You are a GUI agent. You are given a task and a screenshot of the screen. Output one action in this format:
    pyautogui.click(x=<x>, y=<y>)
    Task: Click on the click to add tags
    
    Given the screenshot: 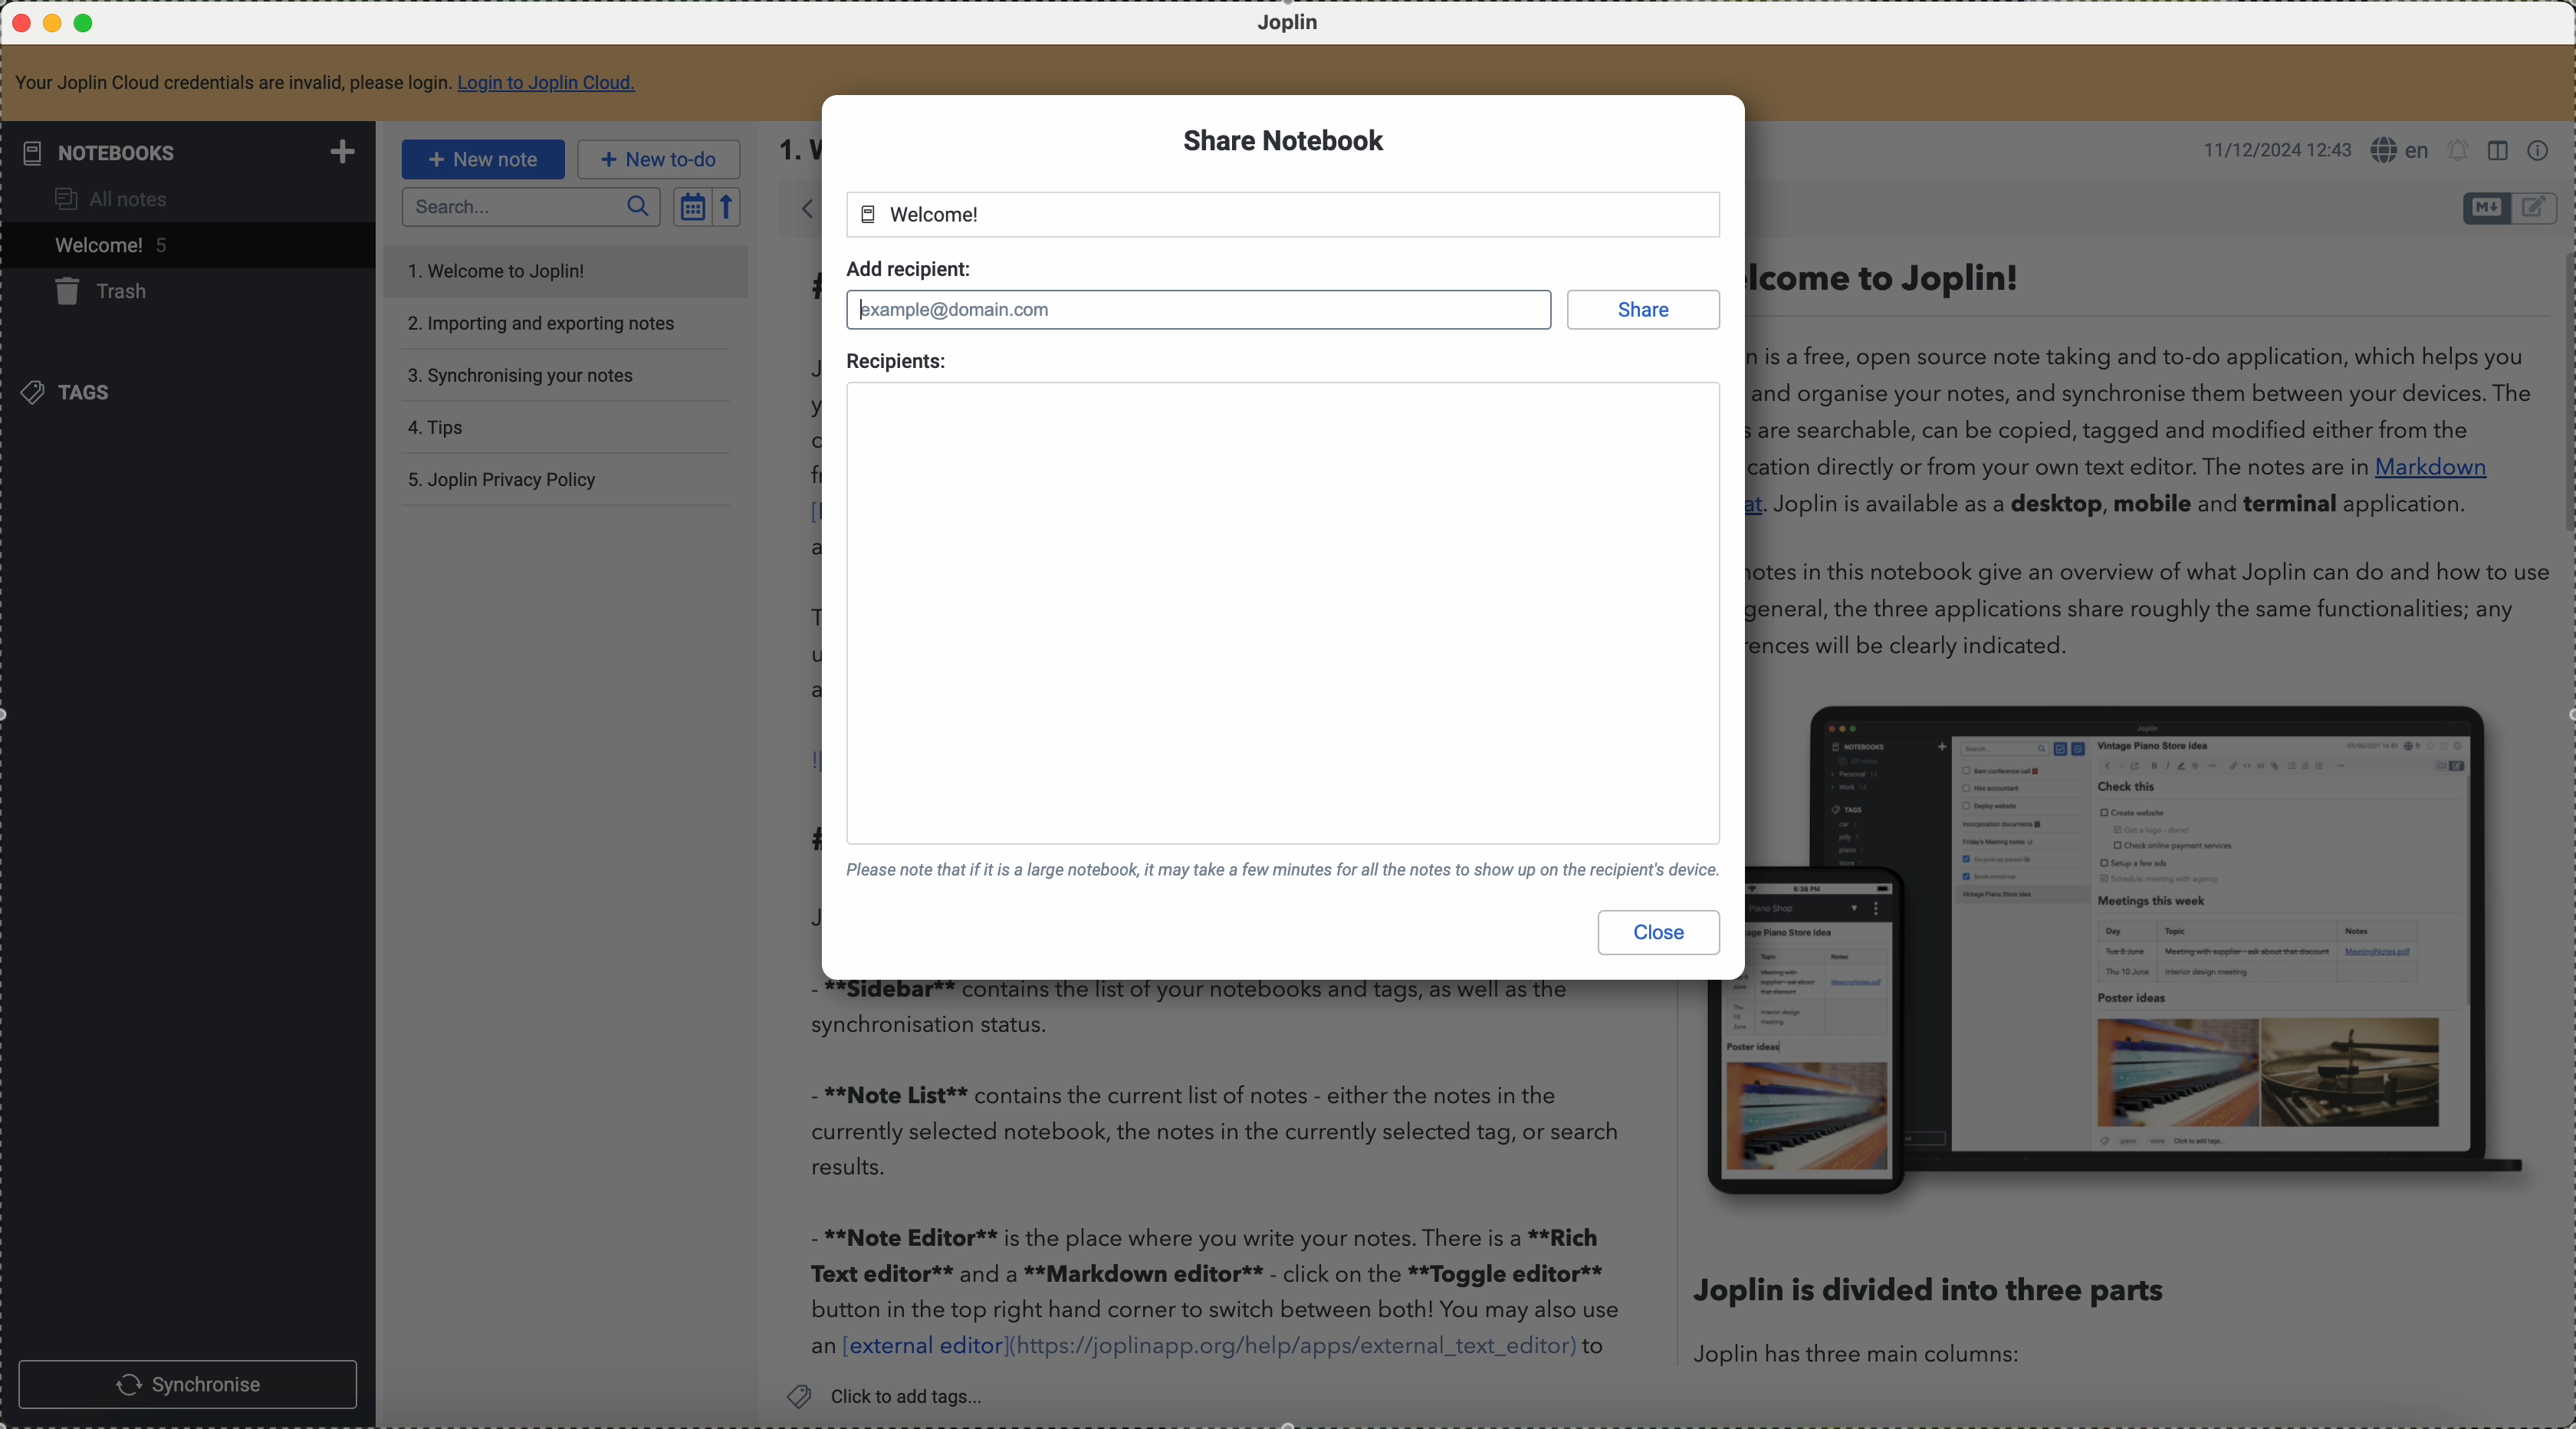 What is the action you would take?
    pyautogui.click(x=895, y=1395)
    